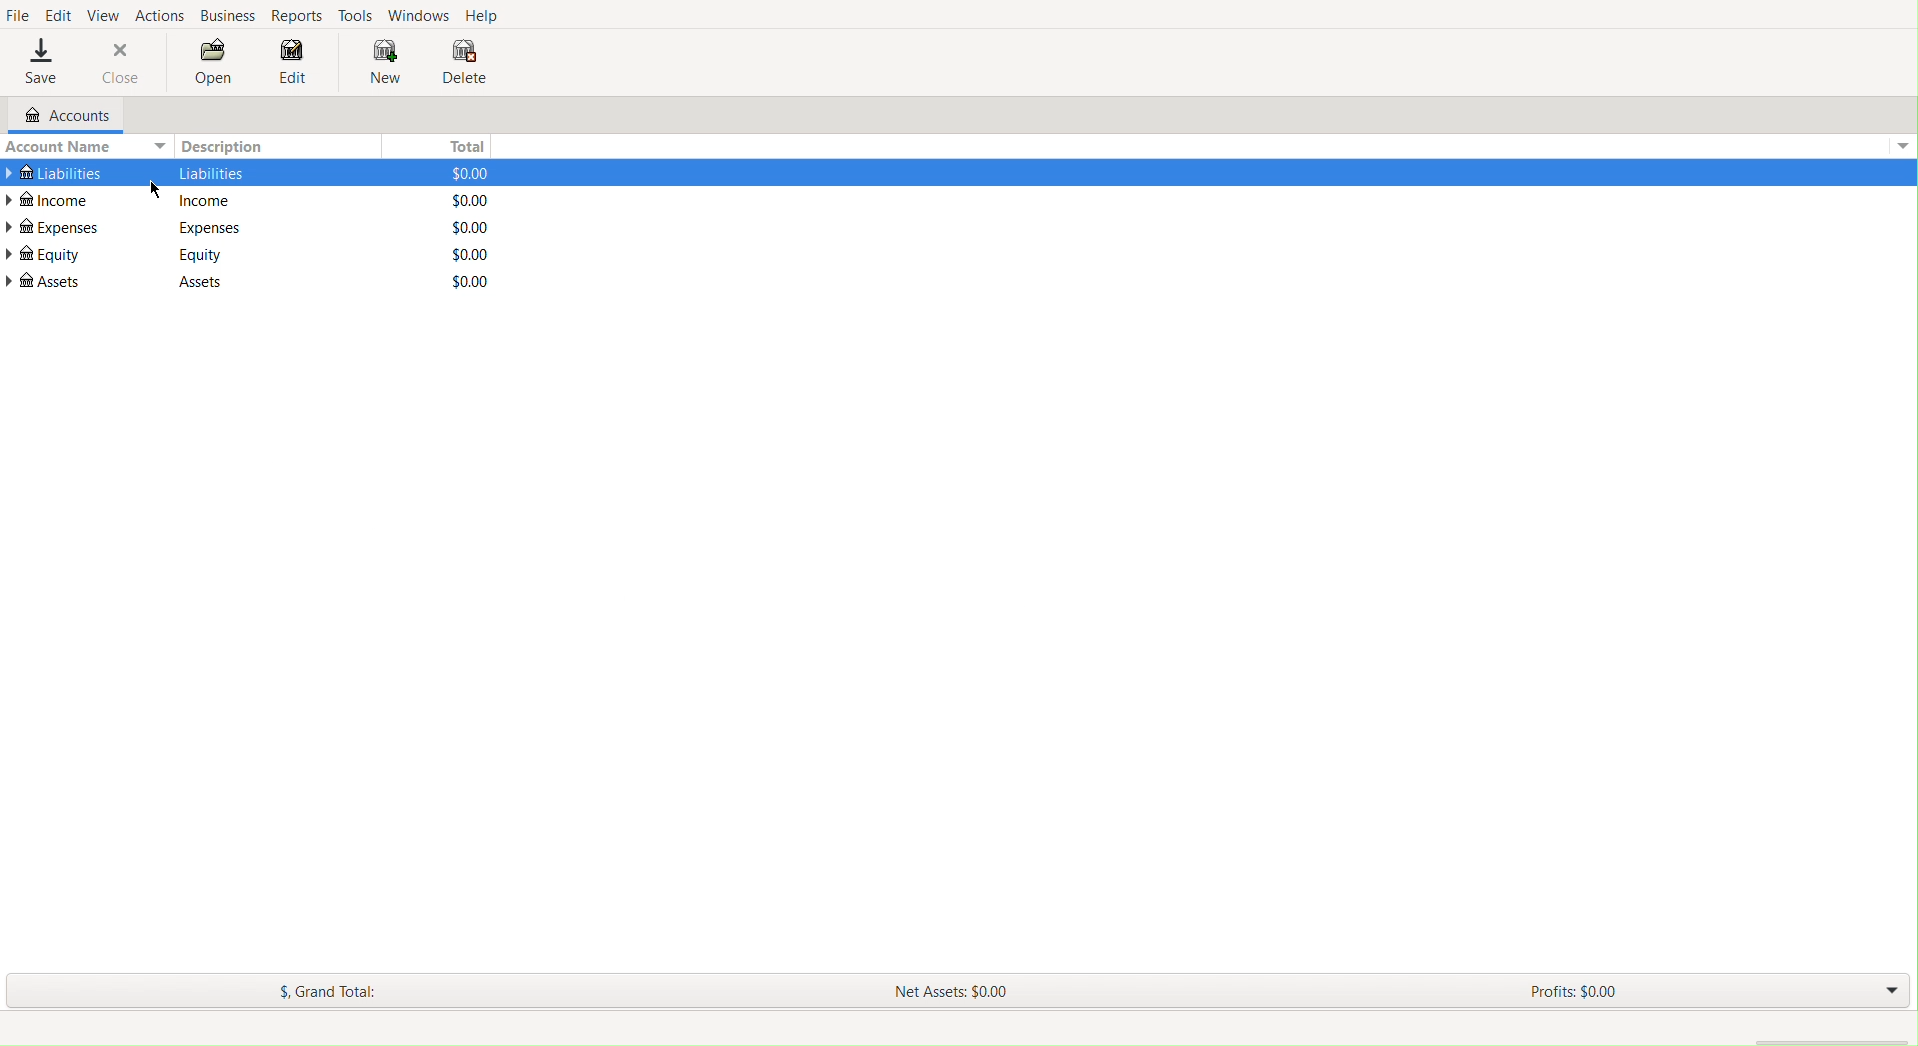 The image size is (1918, 1046). I want to click on Edit, so click(293, 67).